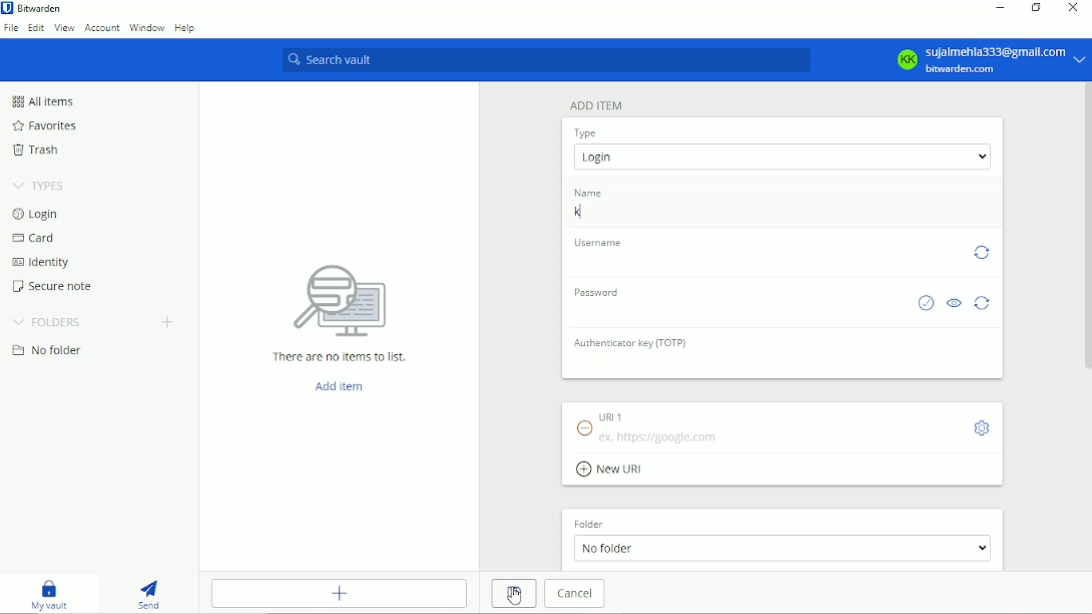 The image size is (1092, 614). I want to click on Login, so click(35, 215).